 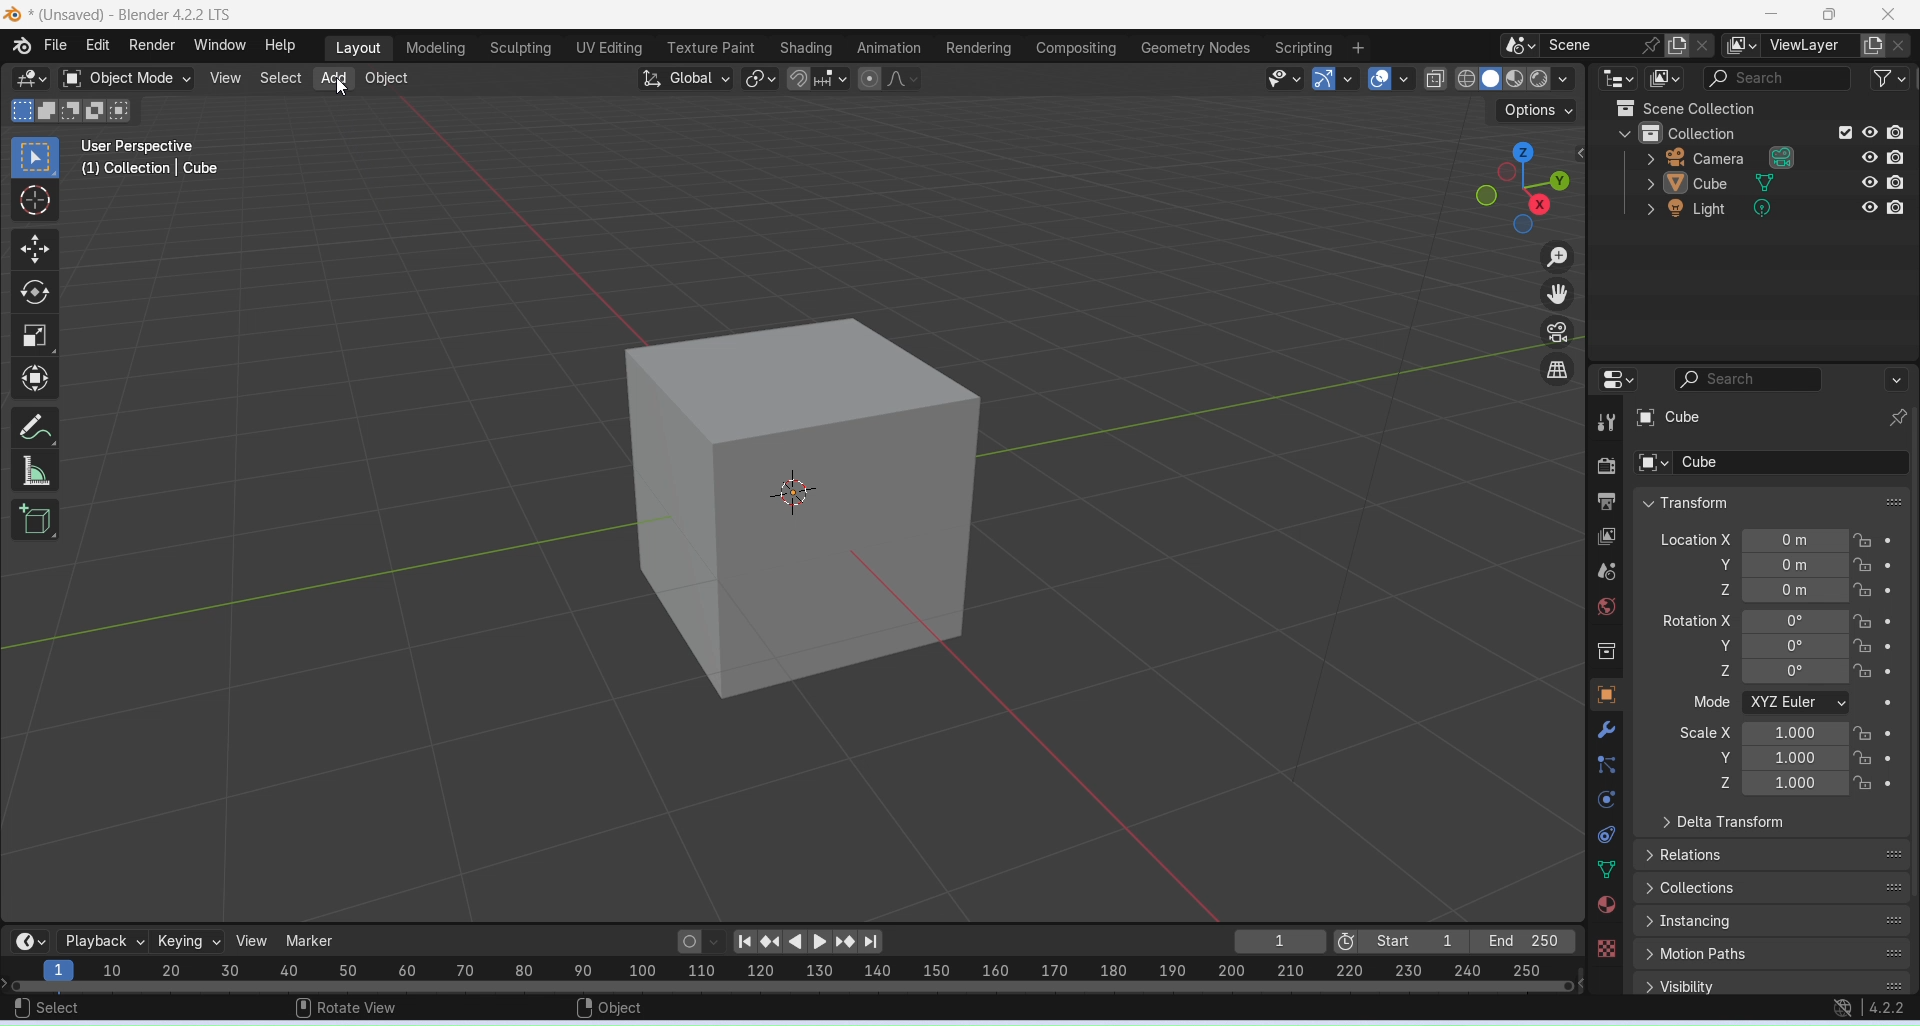 What do you see at coordinates (1819, 540) in the screenshot?
I see `Location` at bounding box center [1819, 540].